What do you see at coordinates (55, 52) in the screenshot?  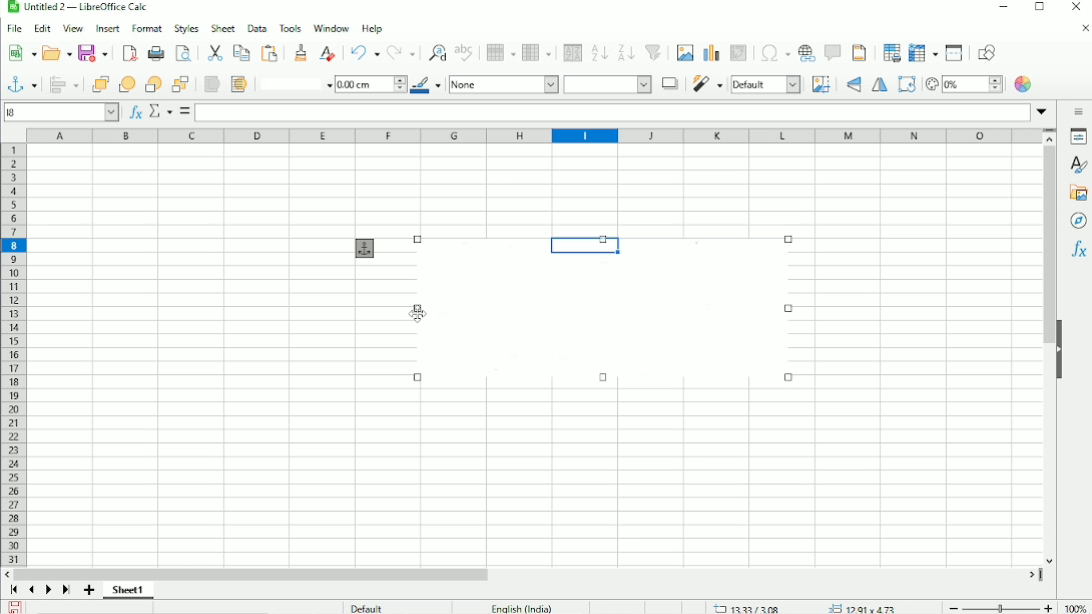 I see `Open` at bounding box center [55, 52].